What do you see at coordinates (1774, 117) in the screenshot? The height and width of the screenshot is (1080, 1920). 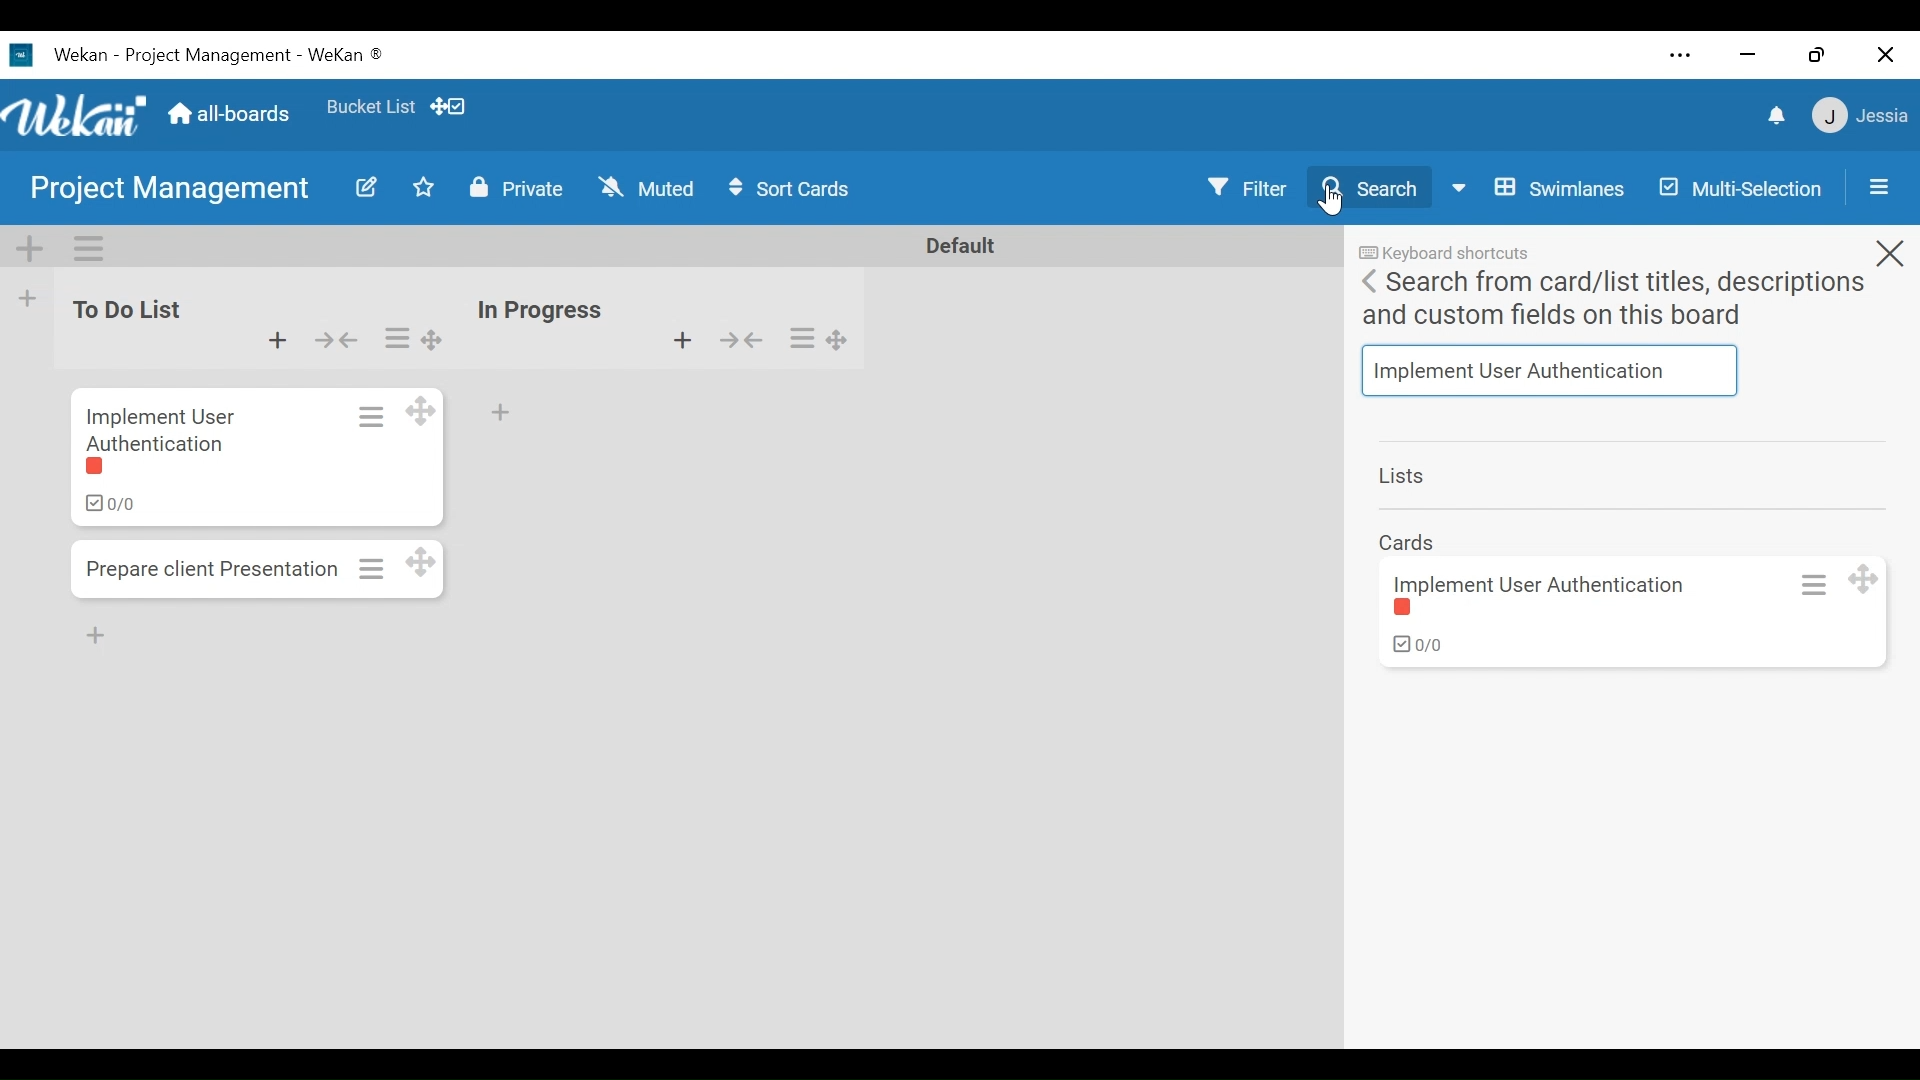 I see `notification` at bounding box center [1774, 117].